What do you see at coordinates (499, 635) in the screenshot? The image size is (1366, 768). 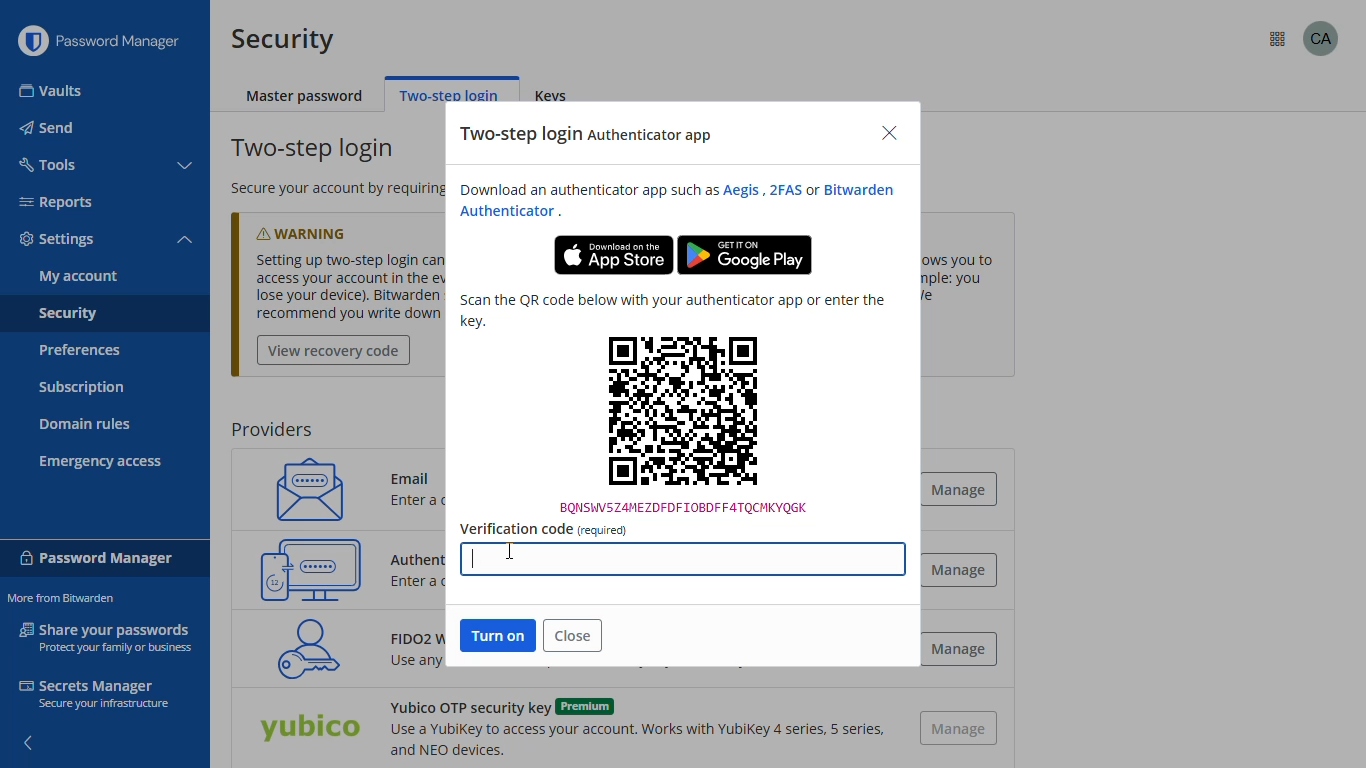 I see `turn on` at bounding box center [499, 635].